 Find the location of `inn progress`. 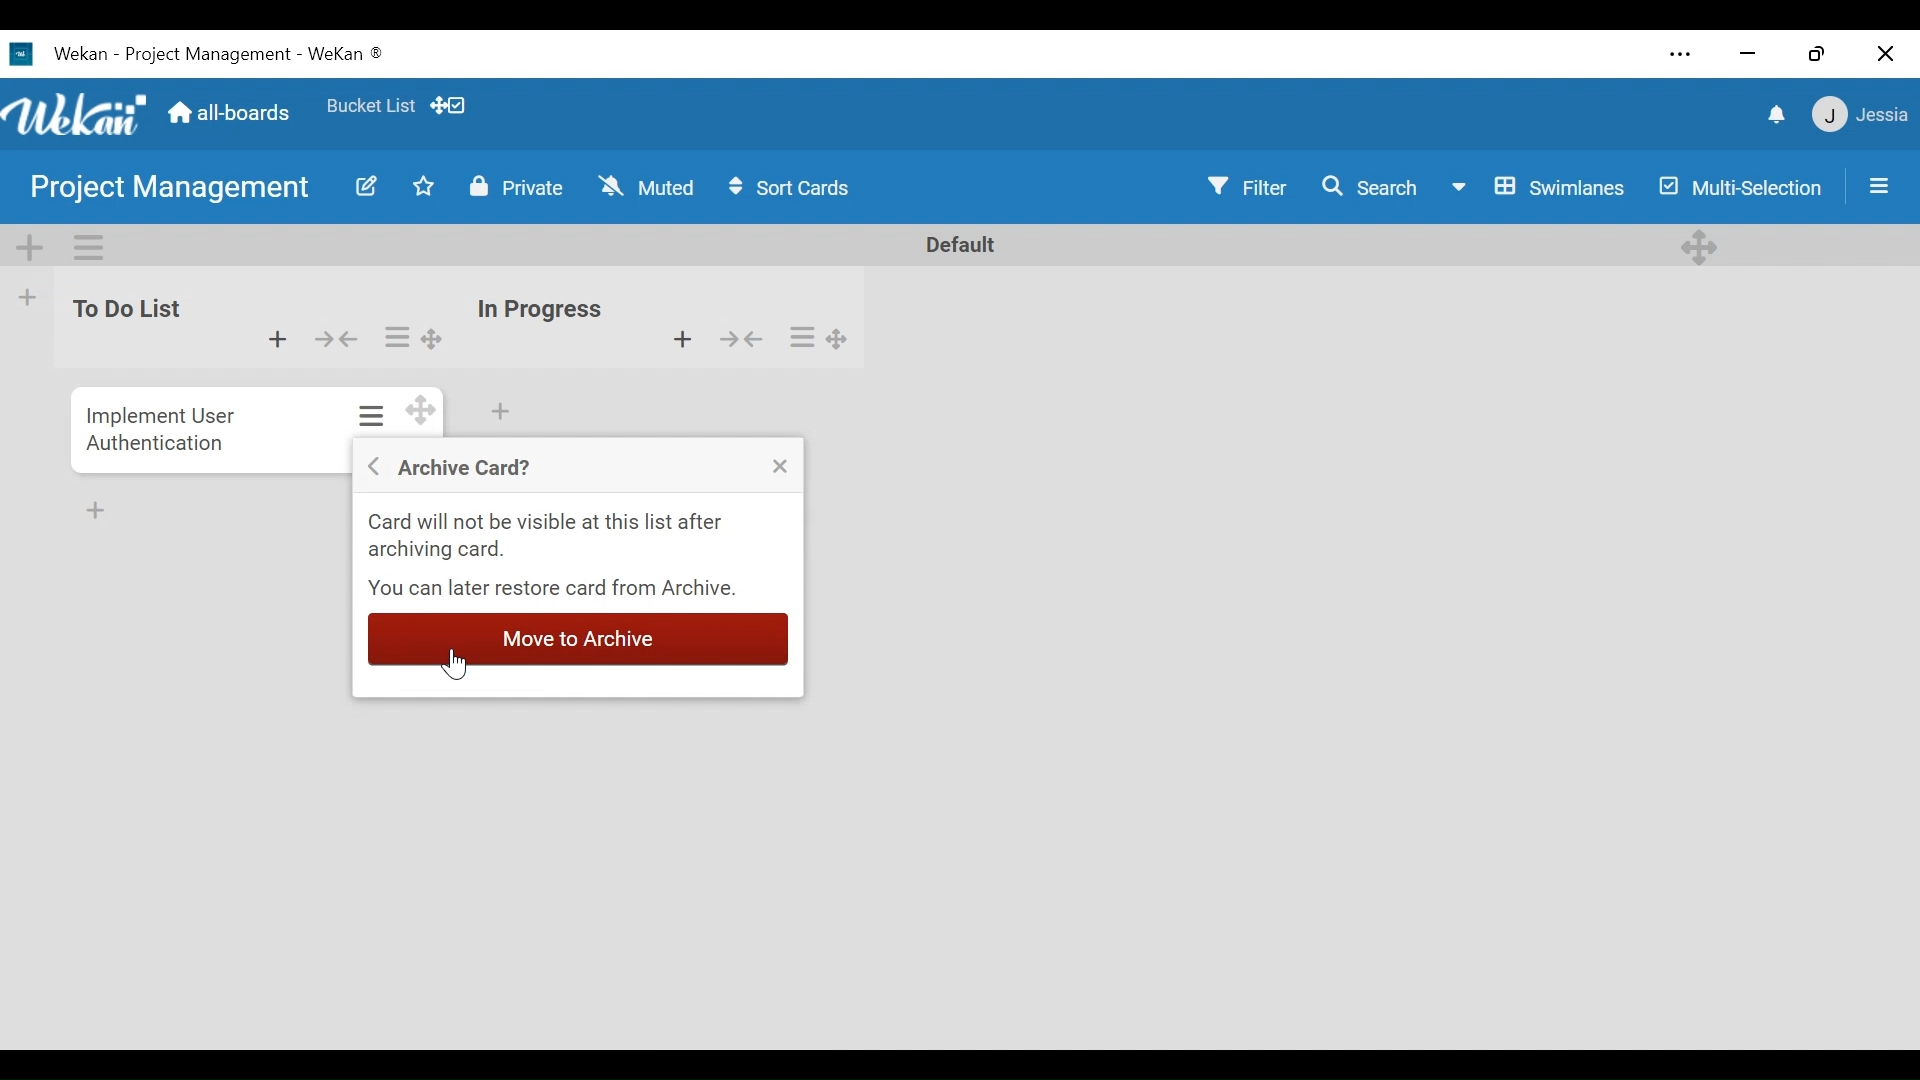

inn progress is located at coordinates (541, 301).